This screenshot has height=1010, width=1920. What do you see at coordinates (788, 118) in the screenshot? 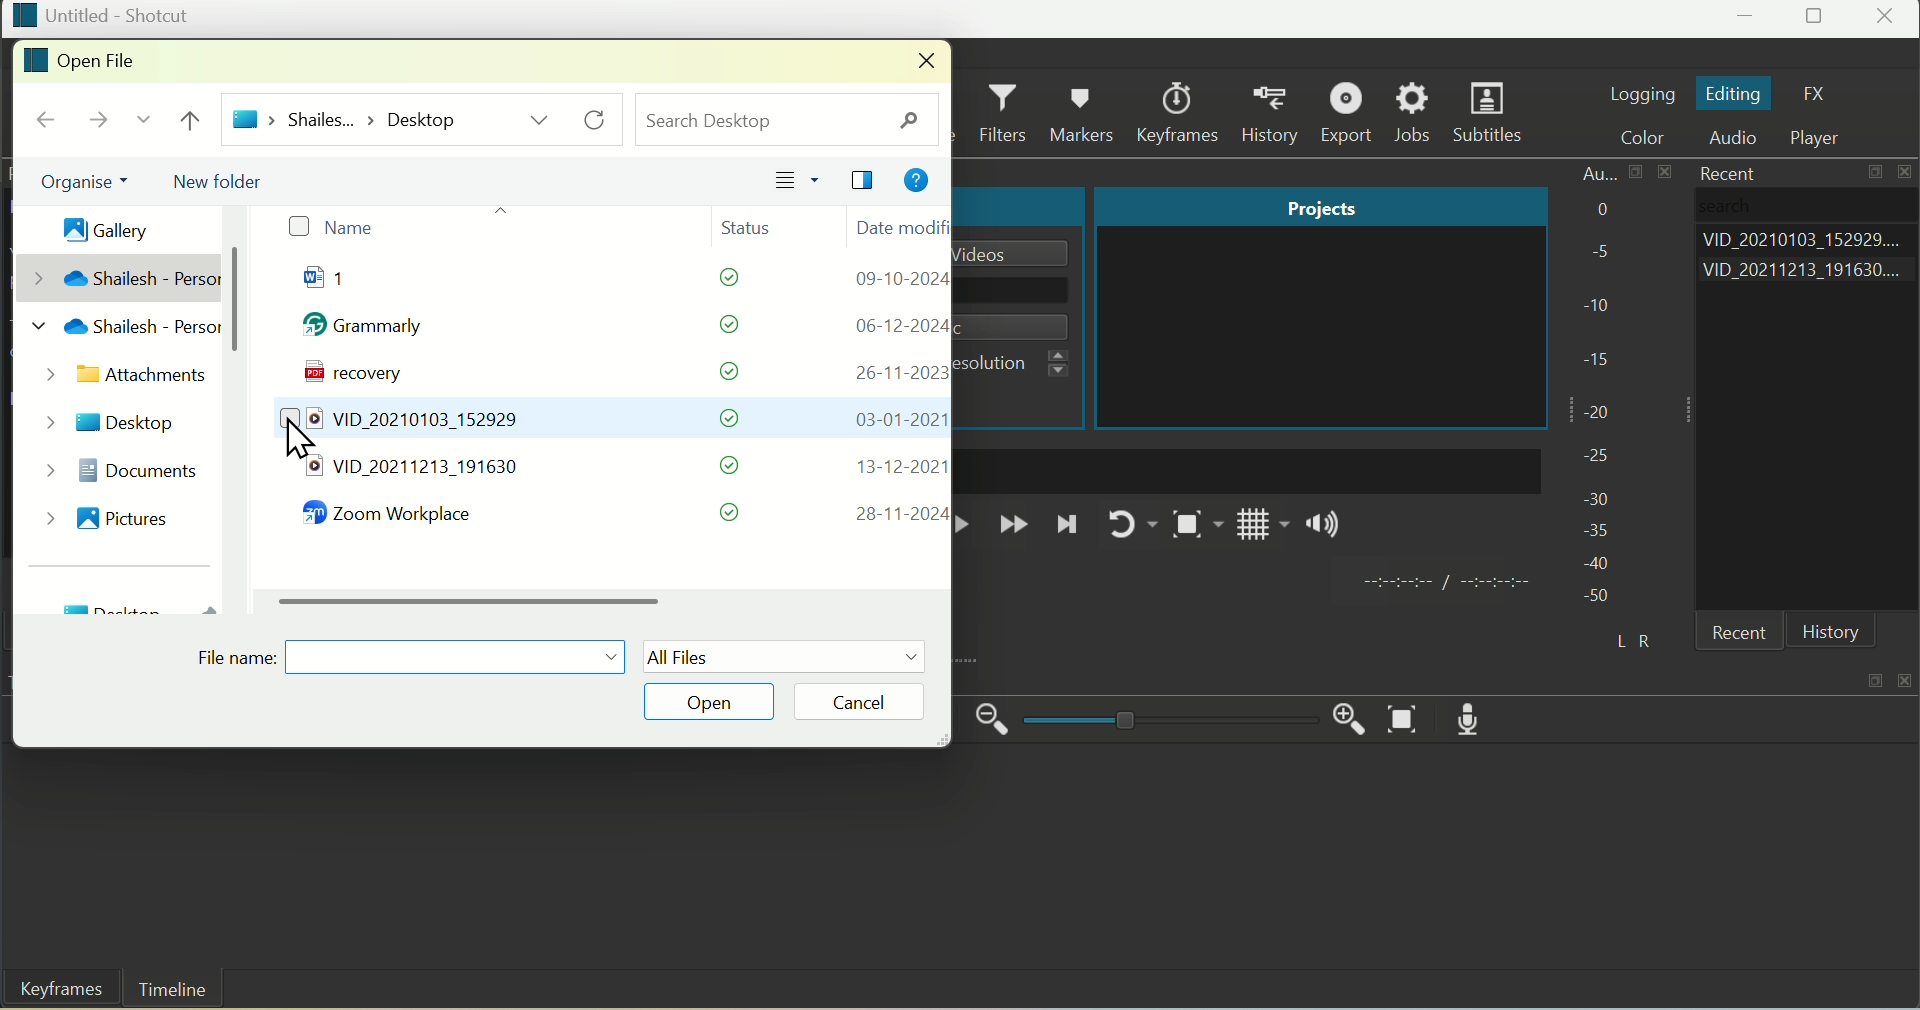
I see `search` at bounding box center [788, 118].